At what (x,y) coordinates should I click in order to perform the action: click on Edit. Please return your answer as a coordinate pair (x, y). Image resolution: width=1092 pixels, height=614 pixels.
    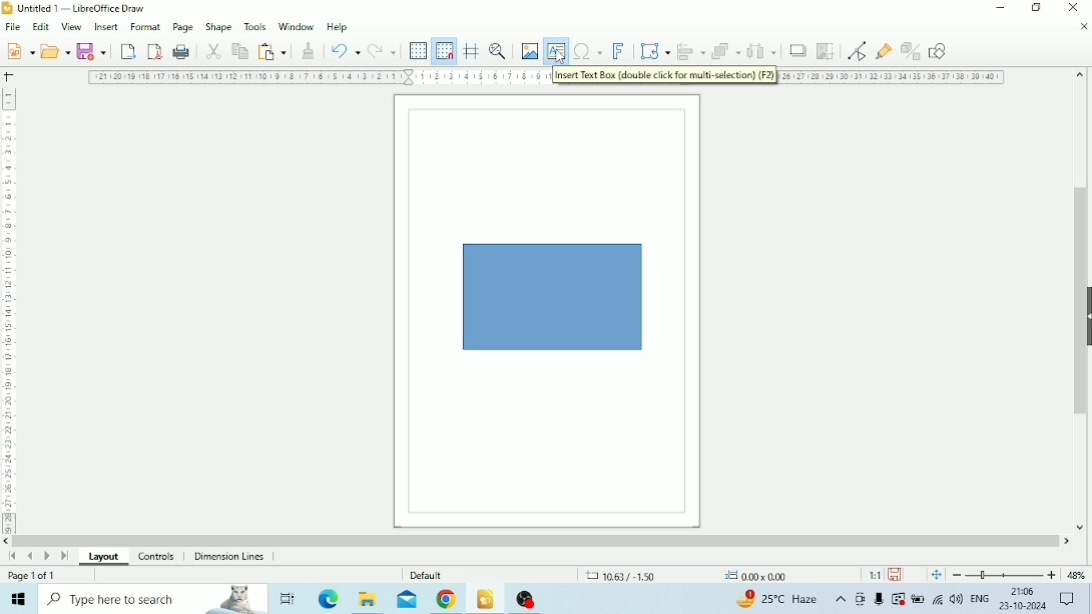
    Looking at the image, I should click on (40, 27).